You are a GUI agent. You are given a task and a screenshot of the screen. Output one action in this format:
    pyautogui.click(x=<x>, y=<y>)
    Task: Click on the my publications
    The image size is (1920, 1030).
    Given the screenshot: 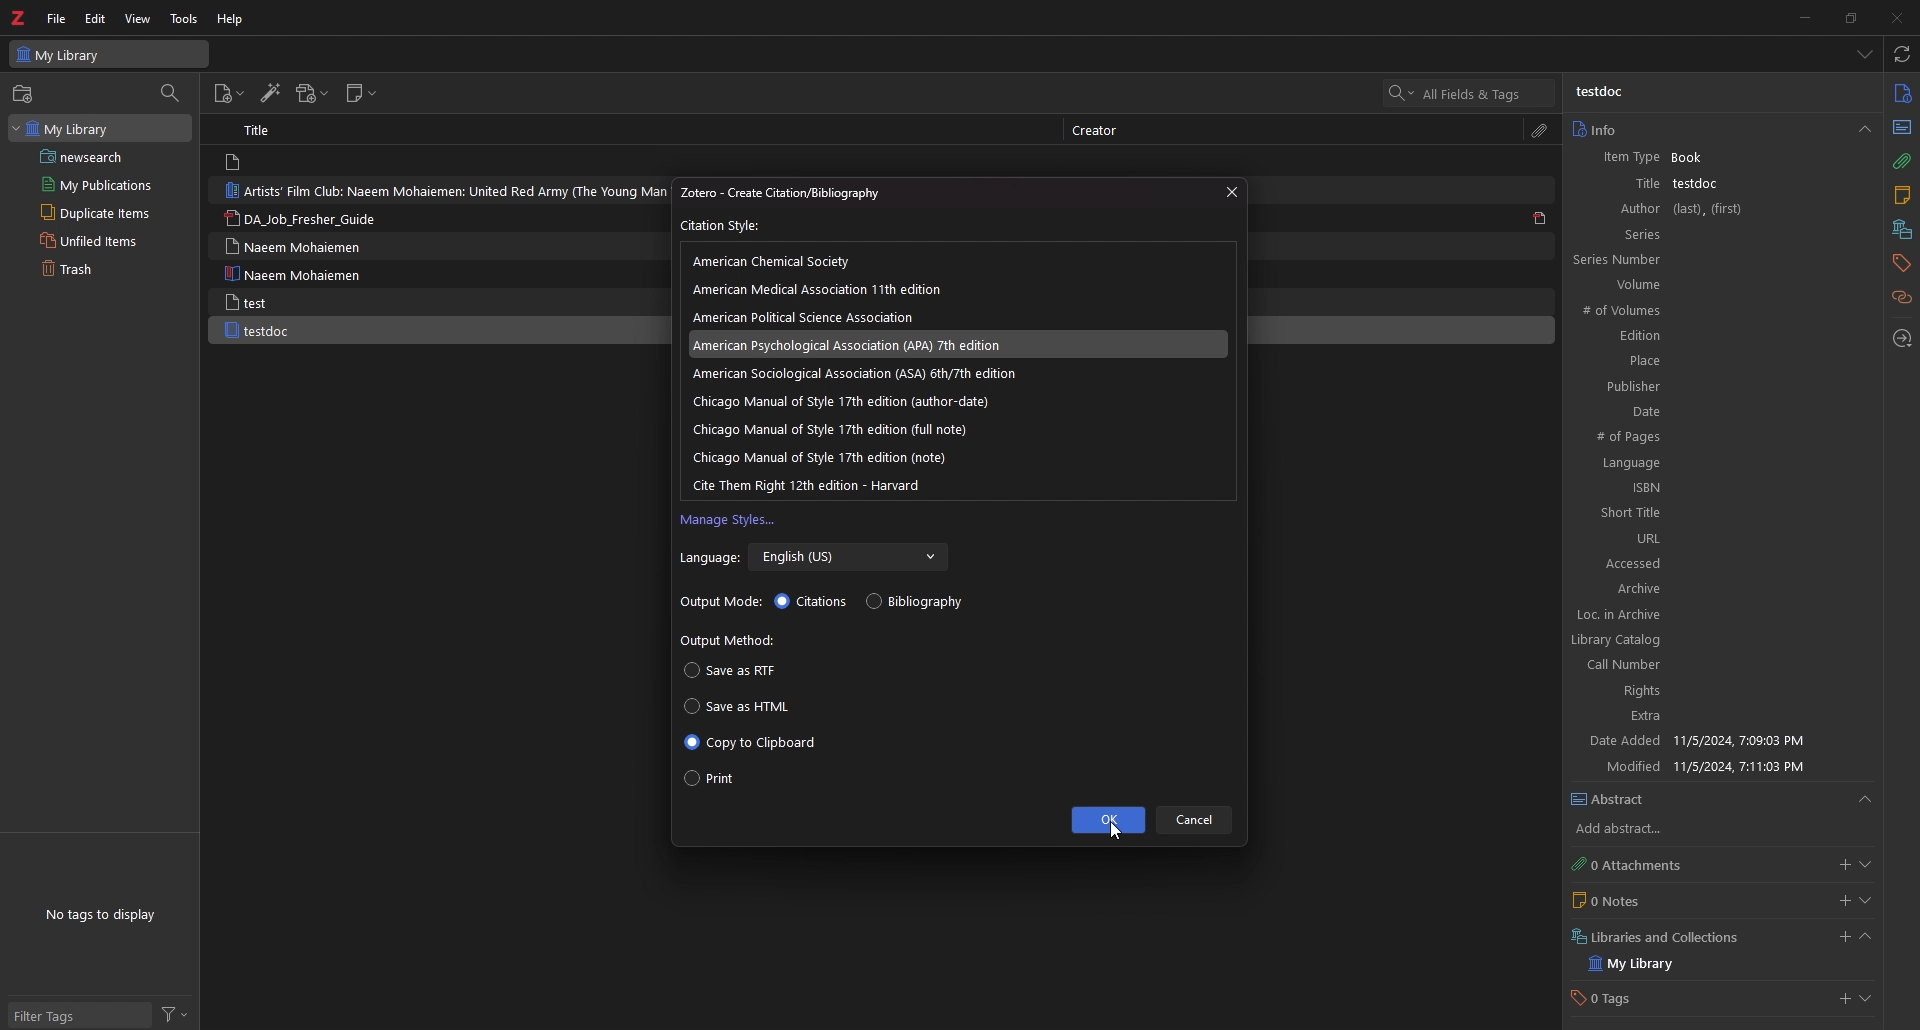 What is the action you would take?
    pyautogui.click(x=98, y=184)
    